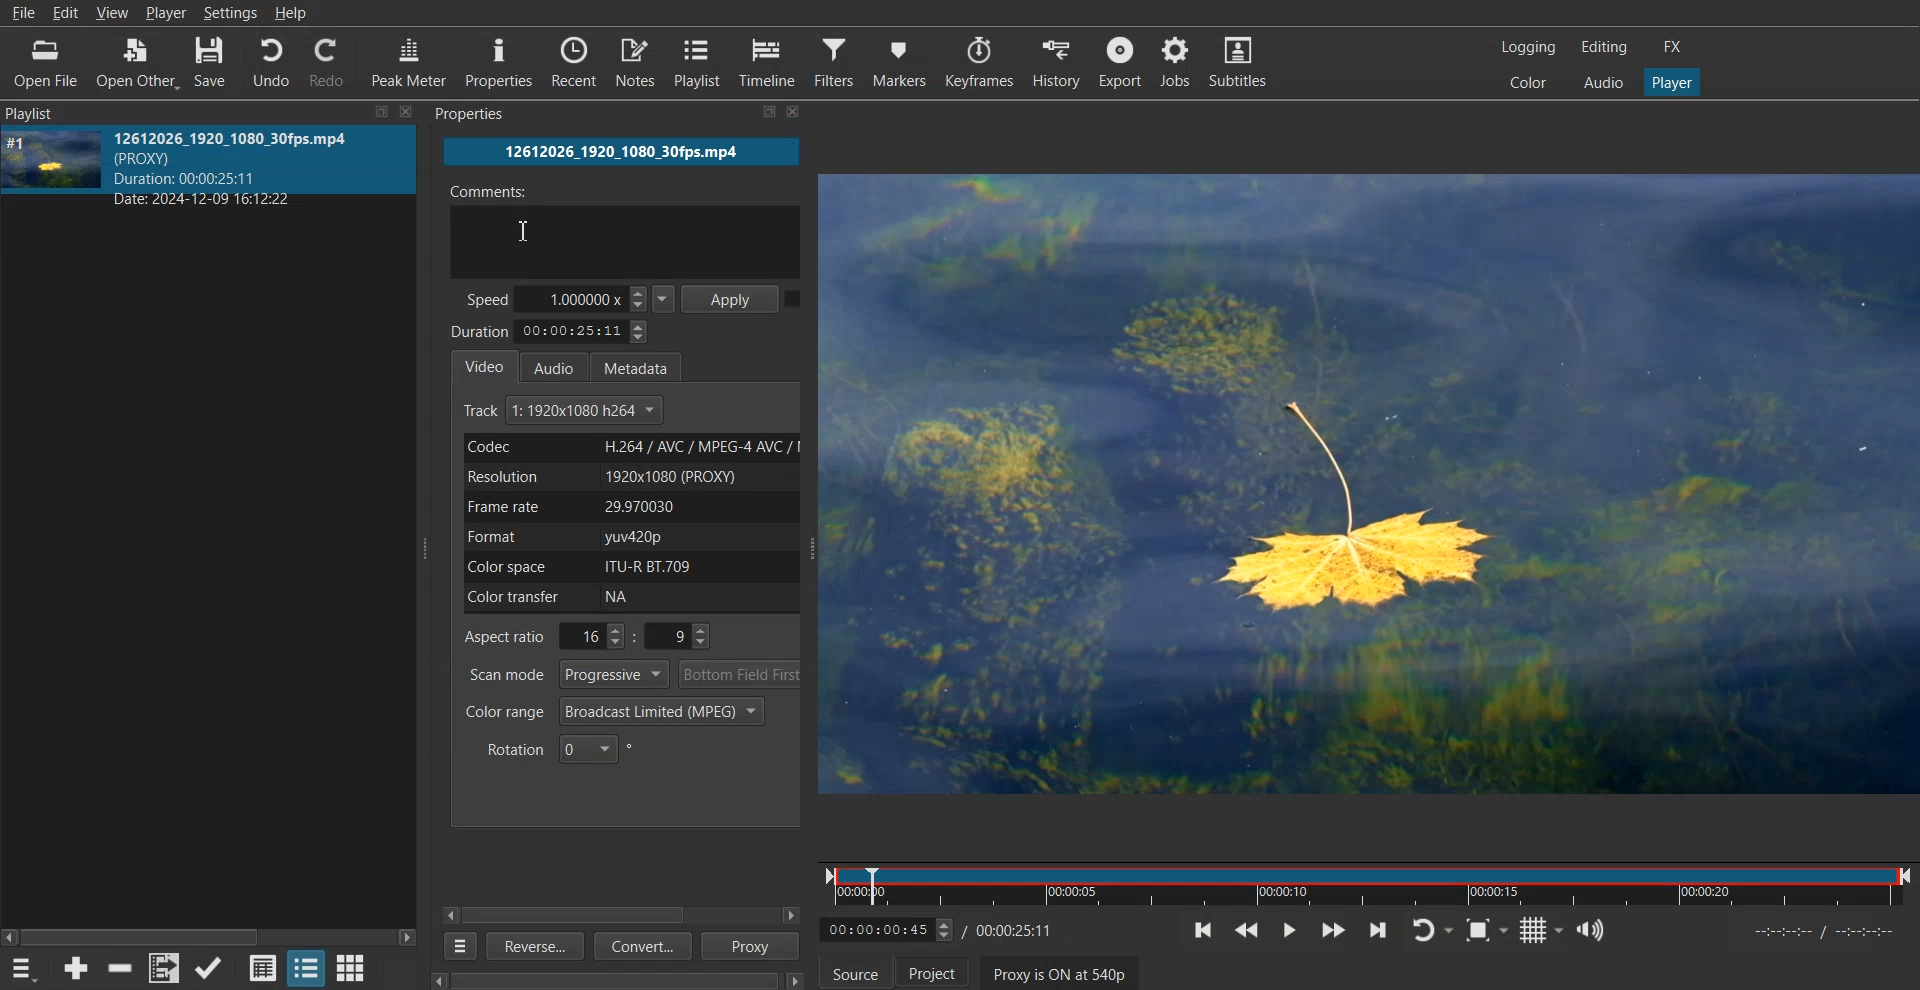  What do you see at coordinates (802, 115) in the screenshot?
I see `close` at bounding box center [802, 115].